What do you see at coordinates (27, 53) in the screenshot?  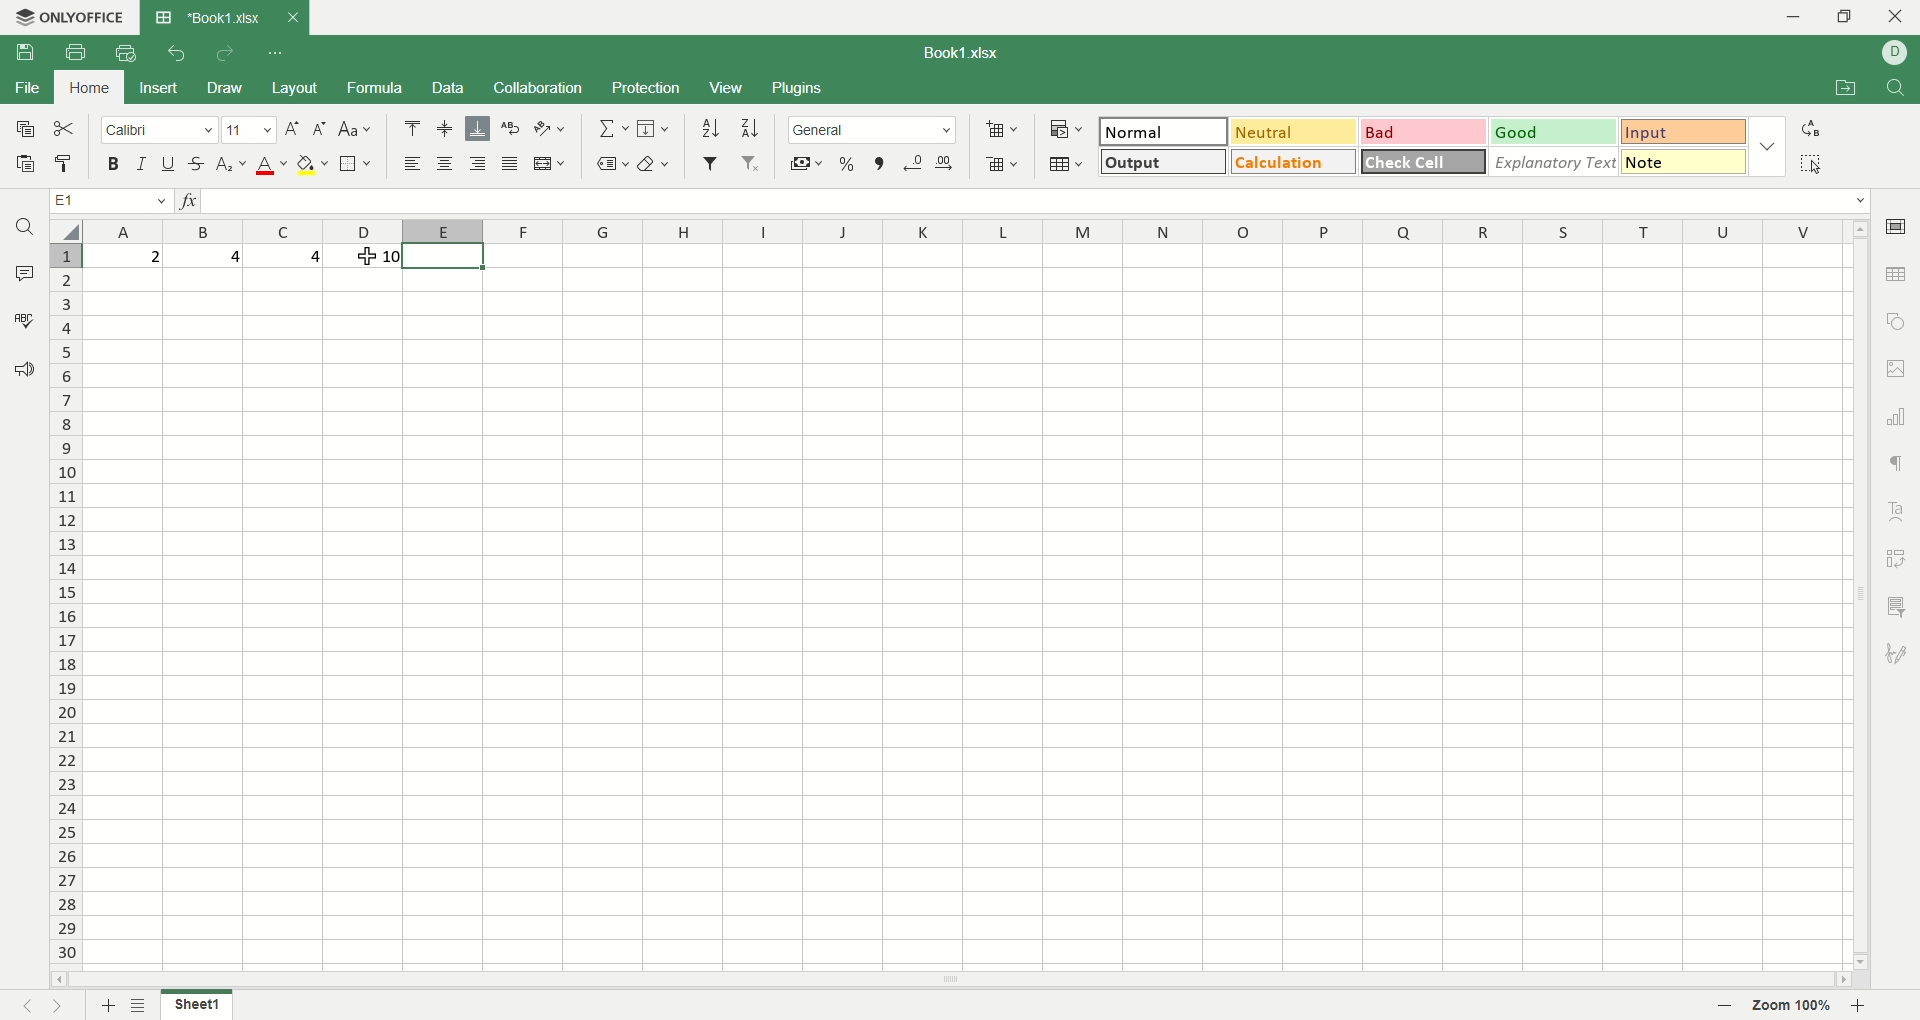 I see `save` at bounding box center [27, 53].